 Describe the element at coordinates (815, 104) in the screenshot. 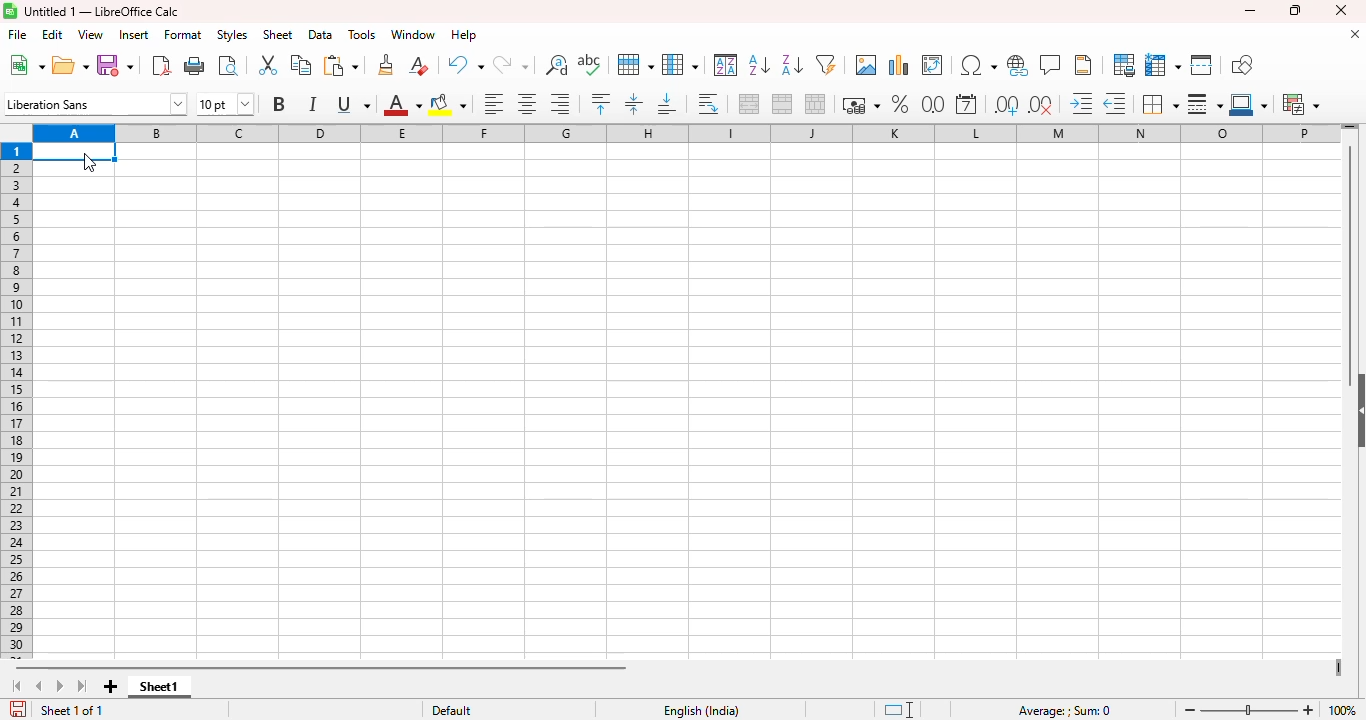

I see `unmerge cells` at that location.